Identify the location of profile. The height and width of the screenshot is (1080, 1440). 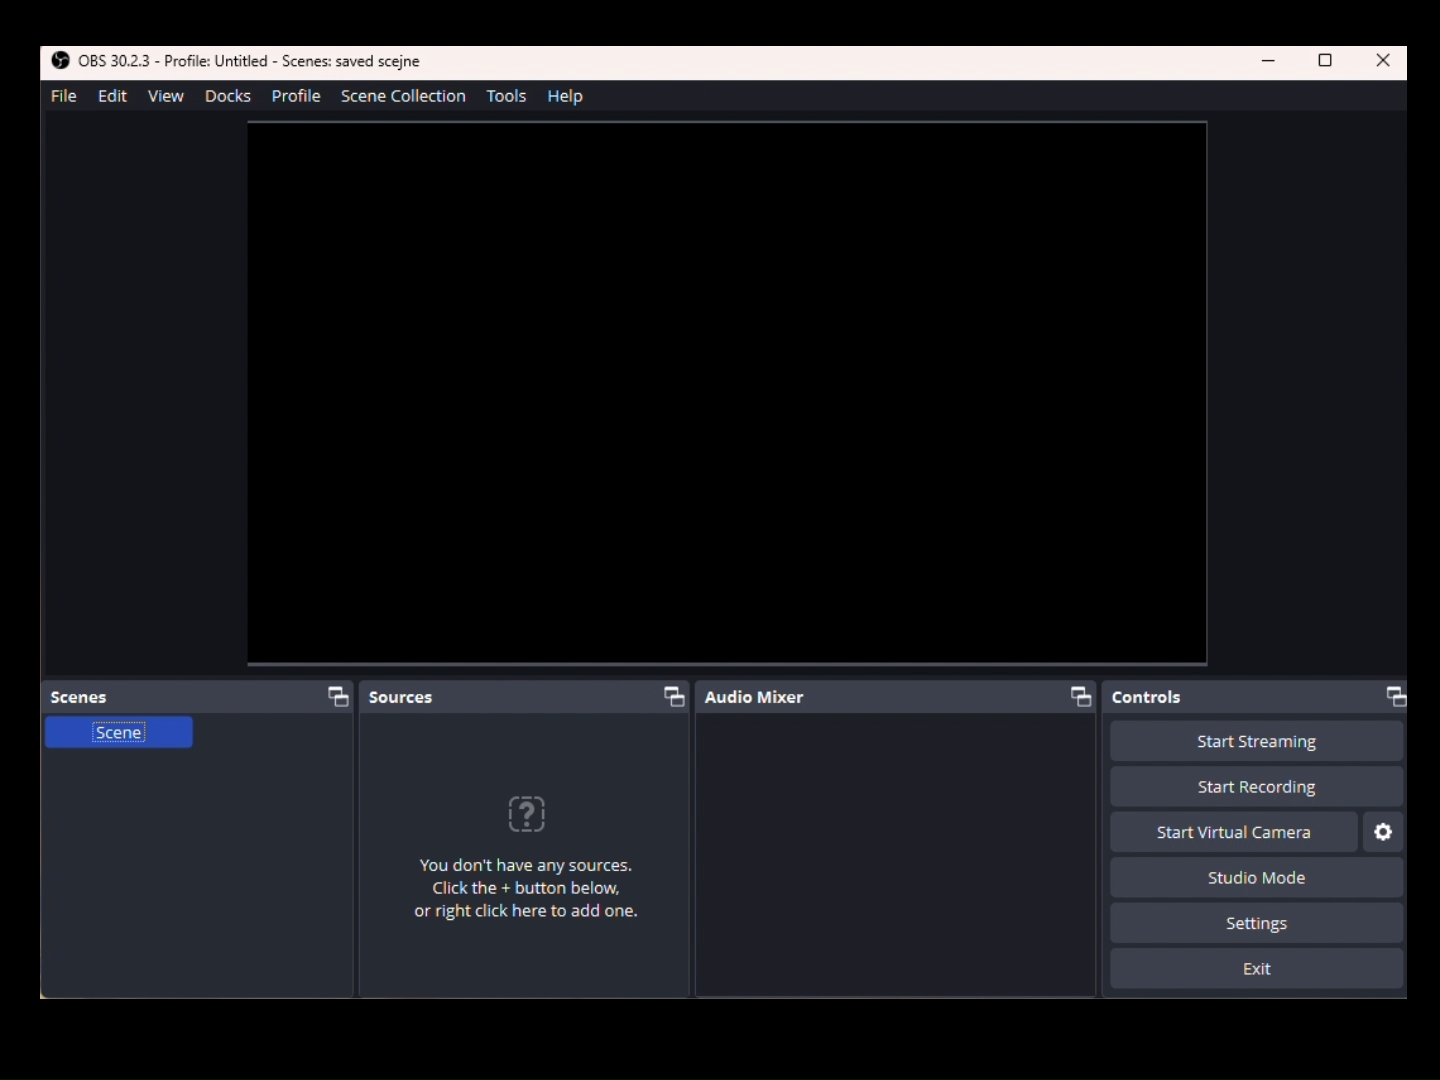
(296, 96).